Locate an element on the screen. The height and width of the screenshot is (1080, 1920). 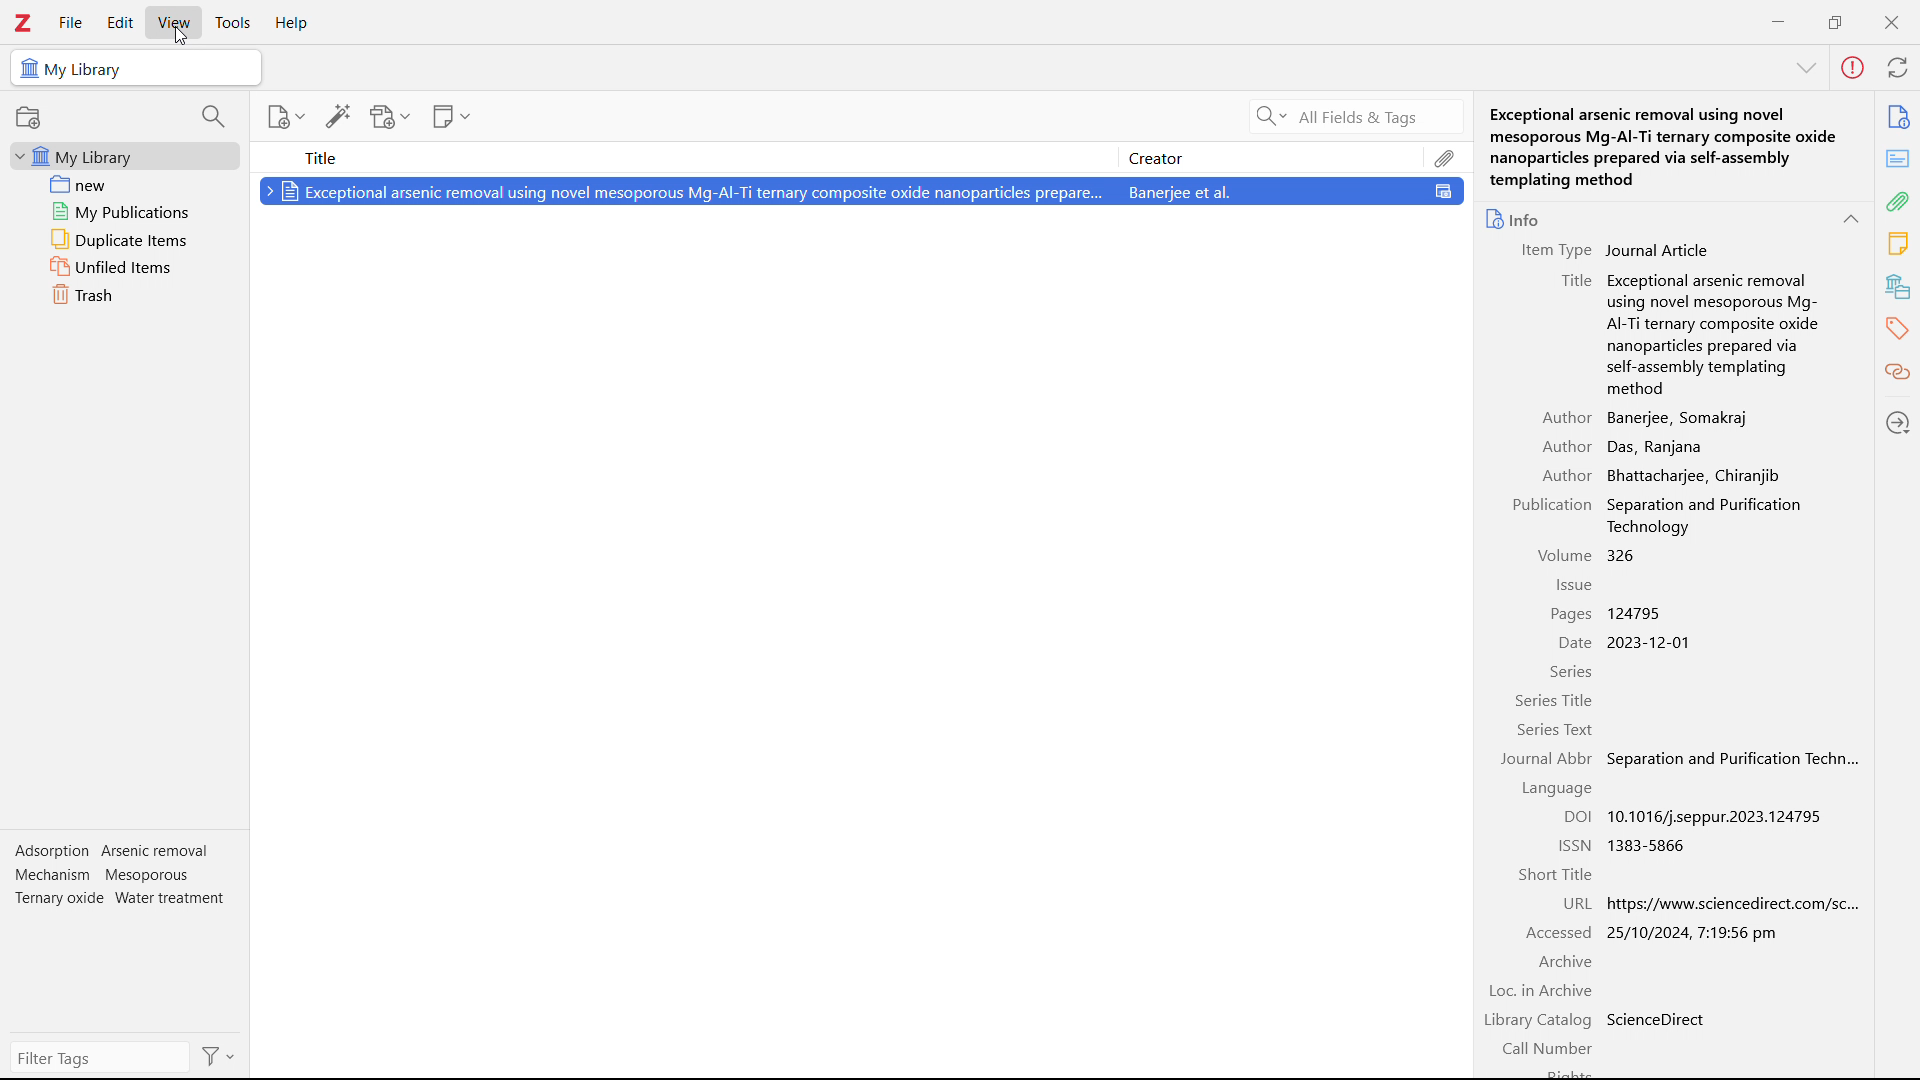
Accessed is located at coordinates (1557, 931).